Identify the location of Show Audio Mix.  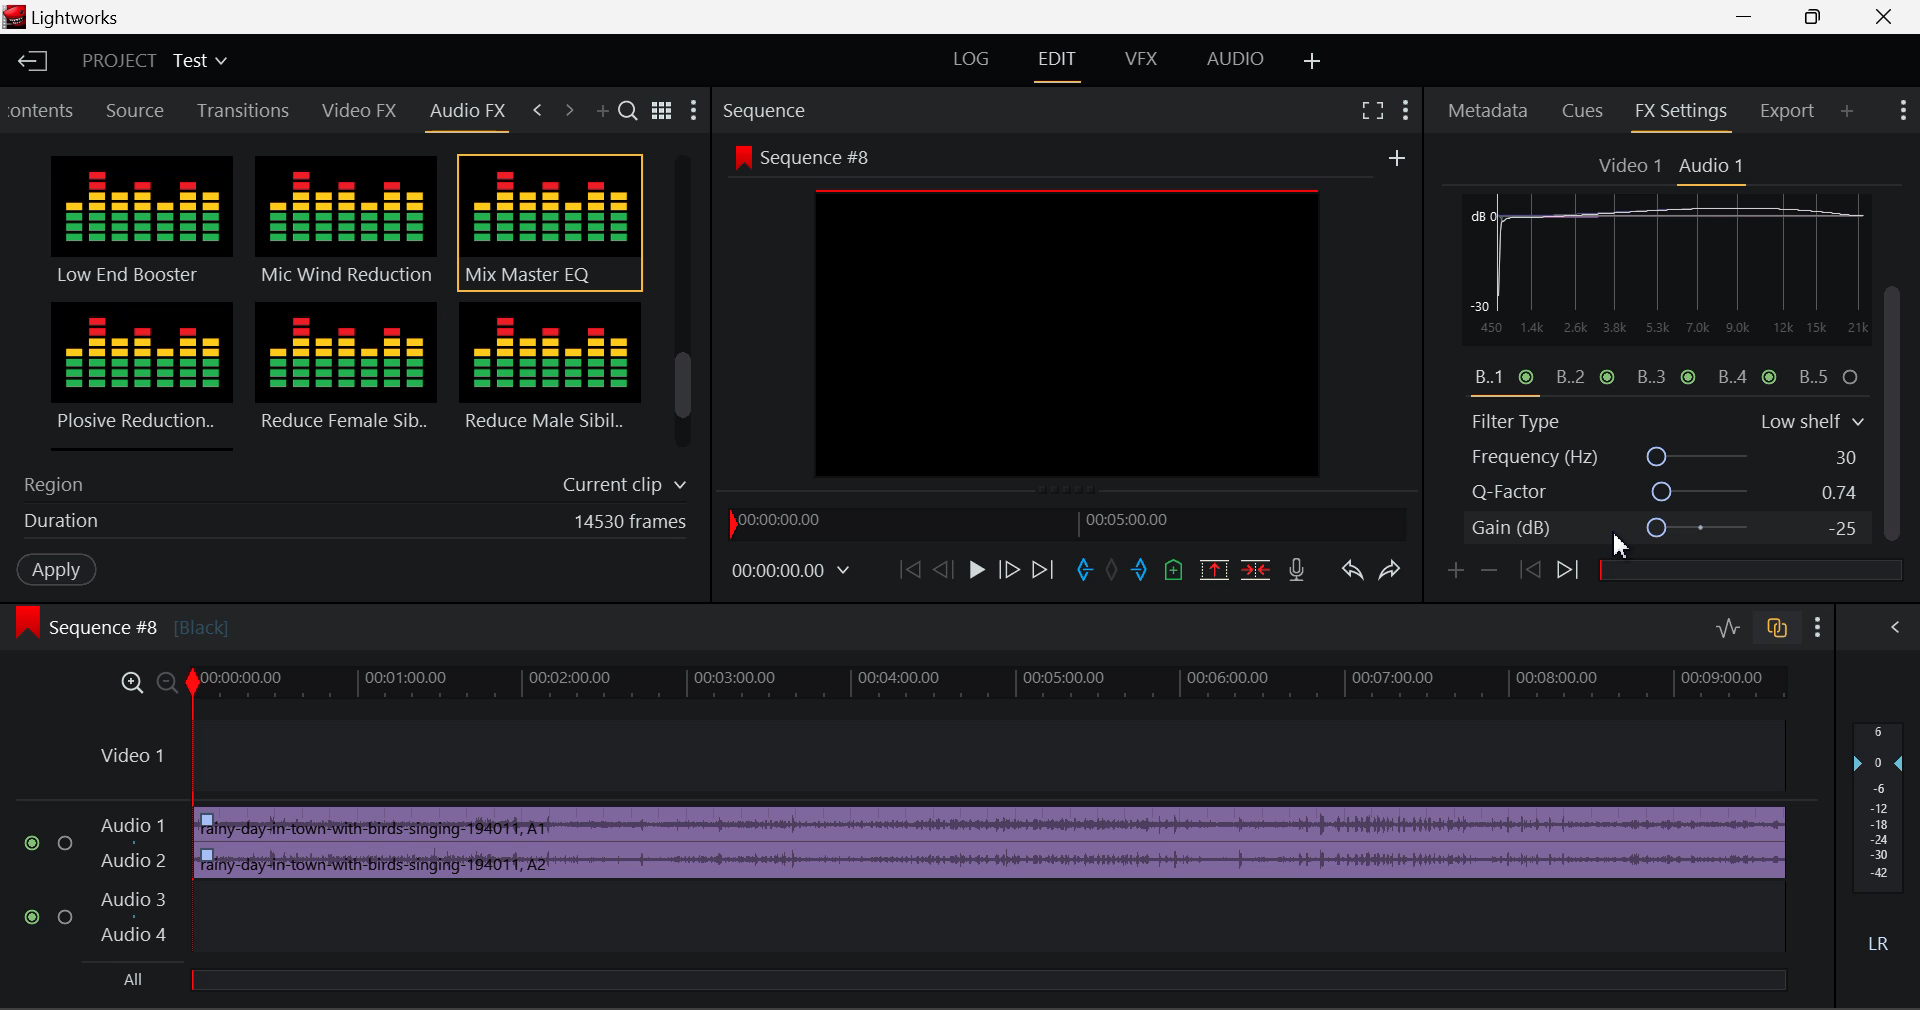
(1892, 627).